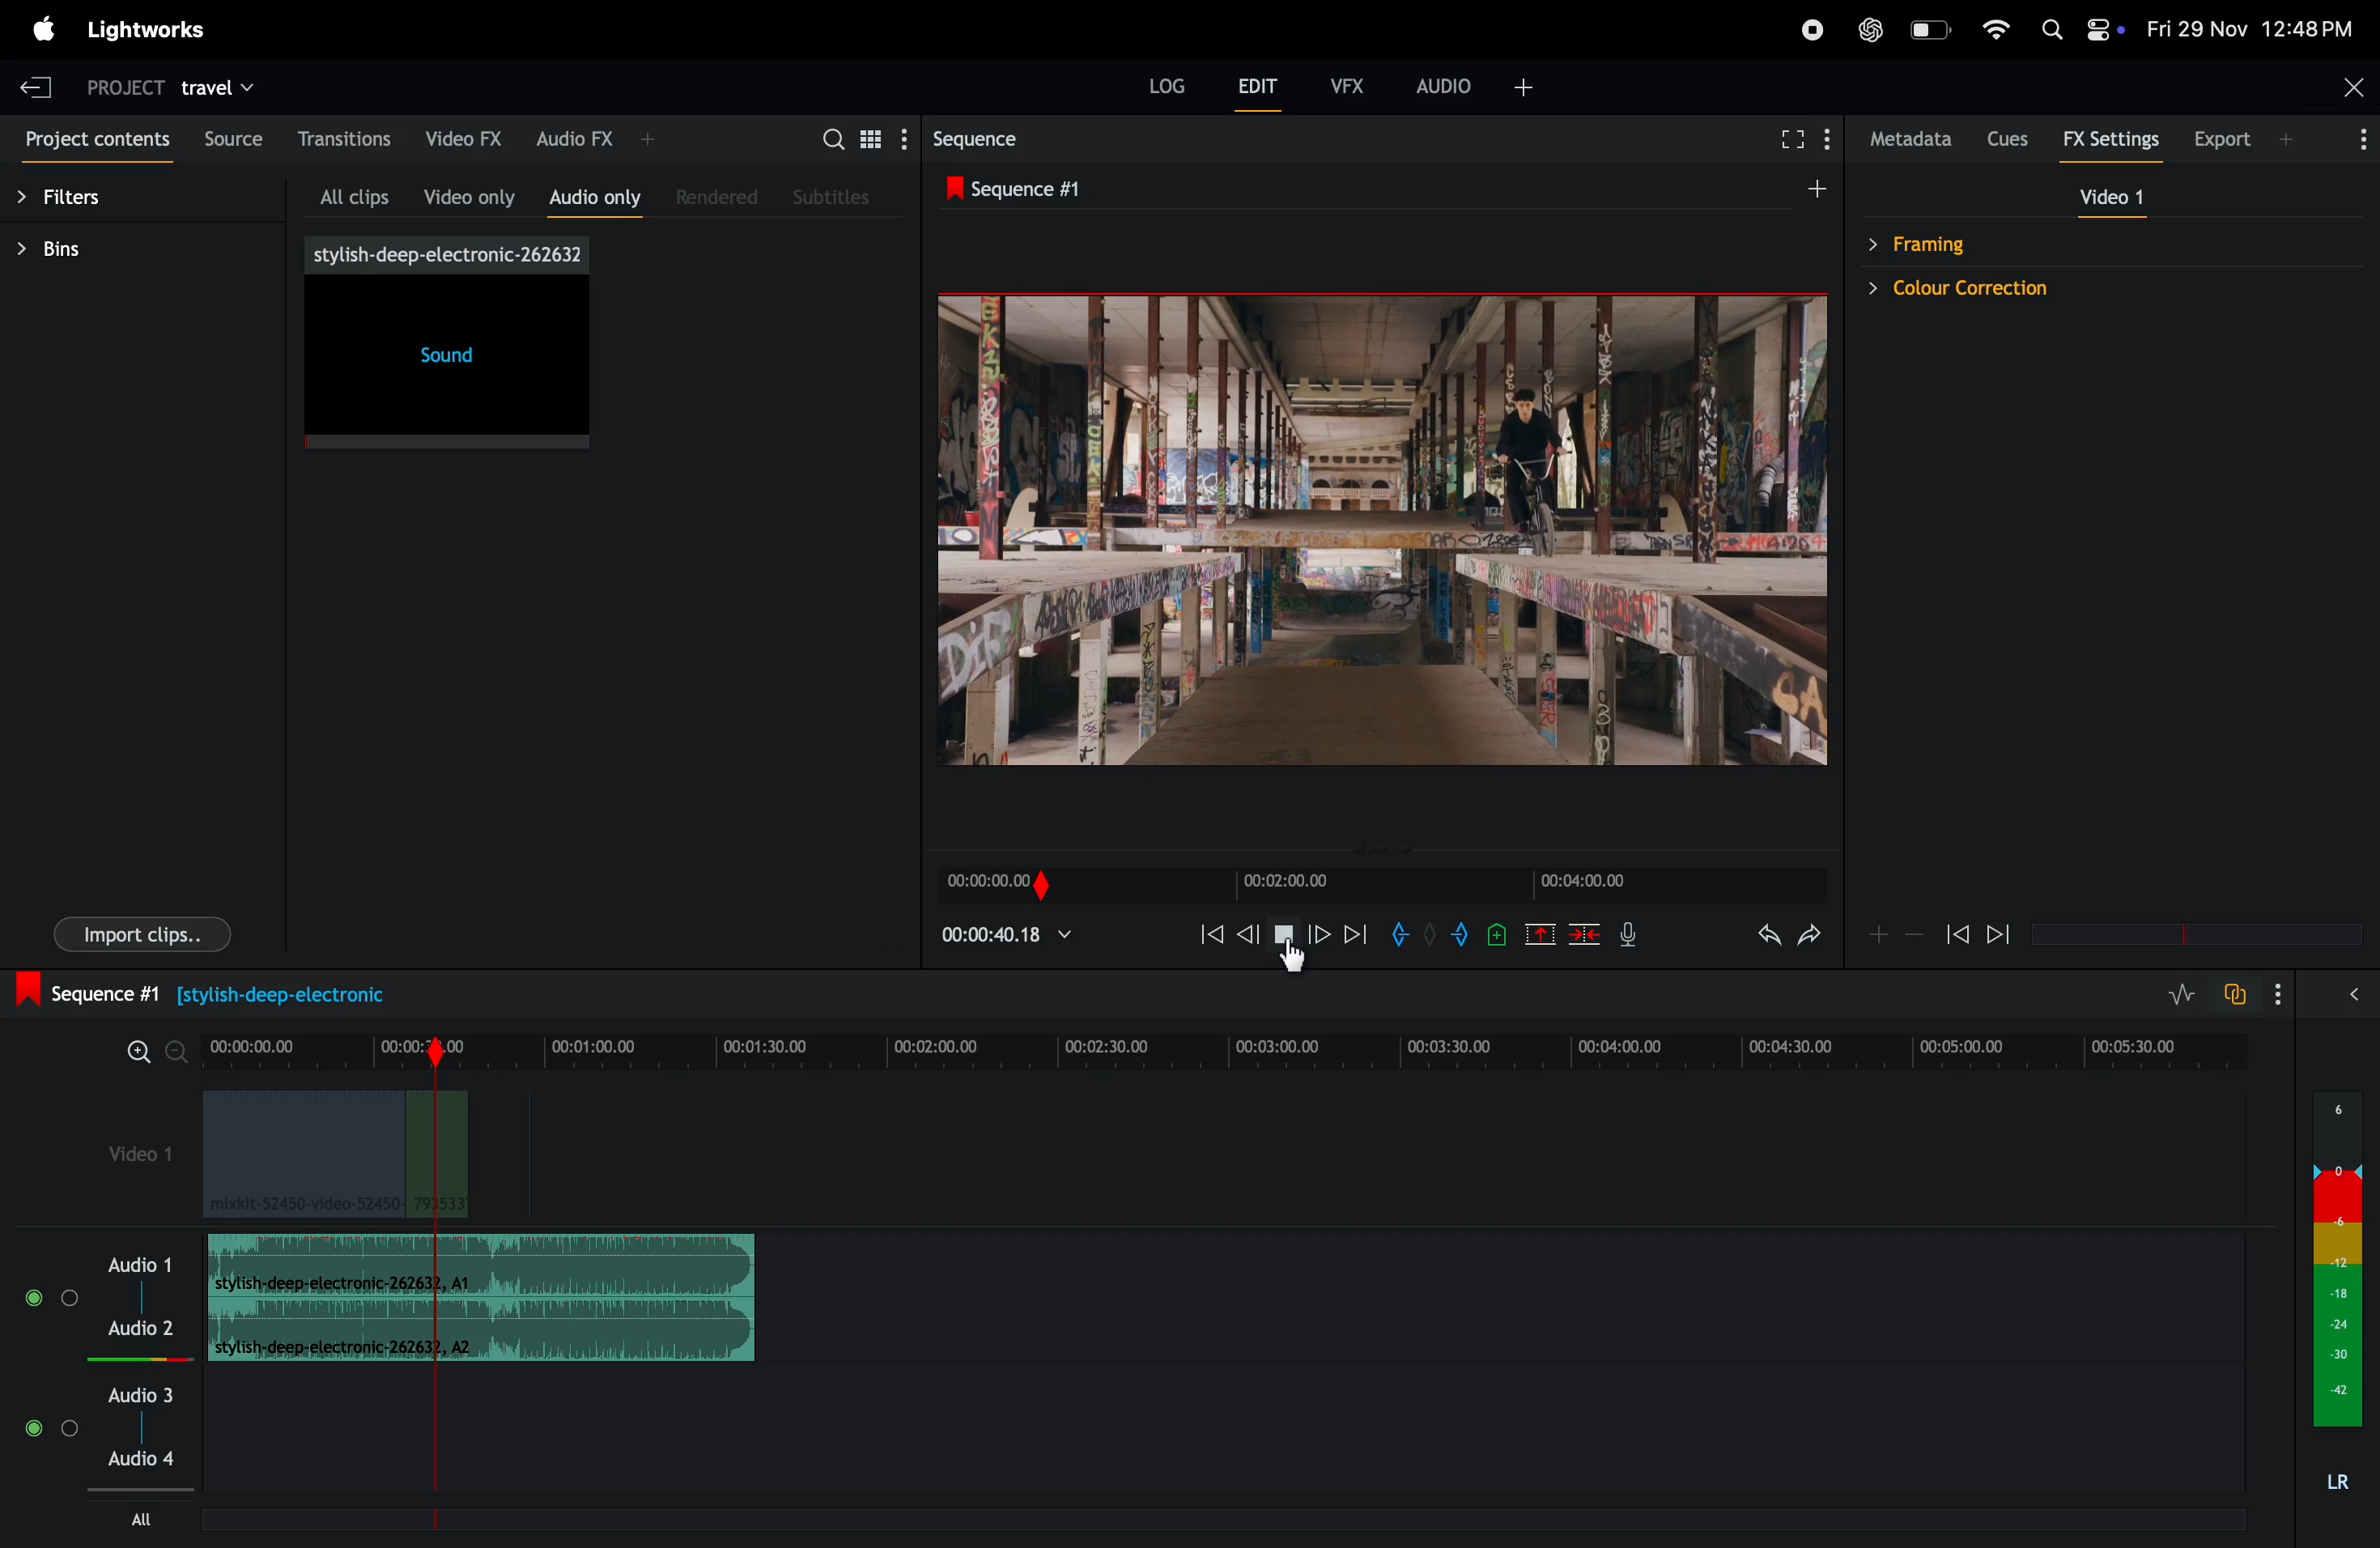 This screenshot has height=1548, width=2380. Describe the element at coordinates (1036, 139) in the screenshot. I see `sequence` at that location.